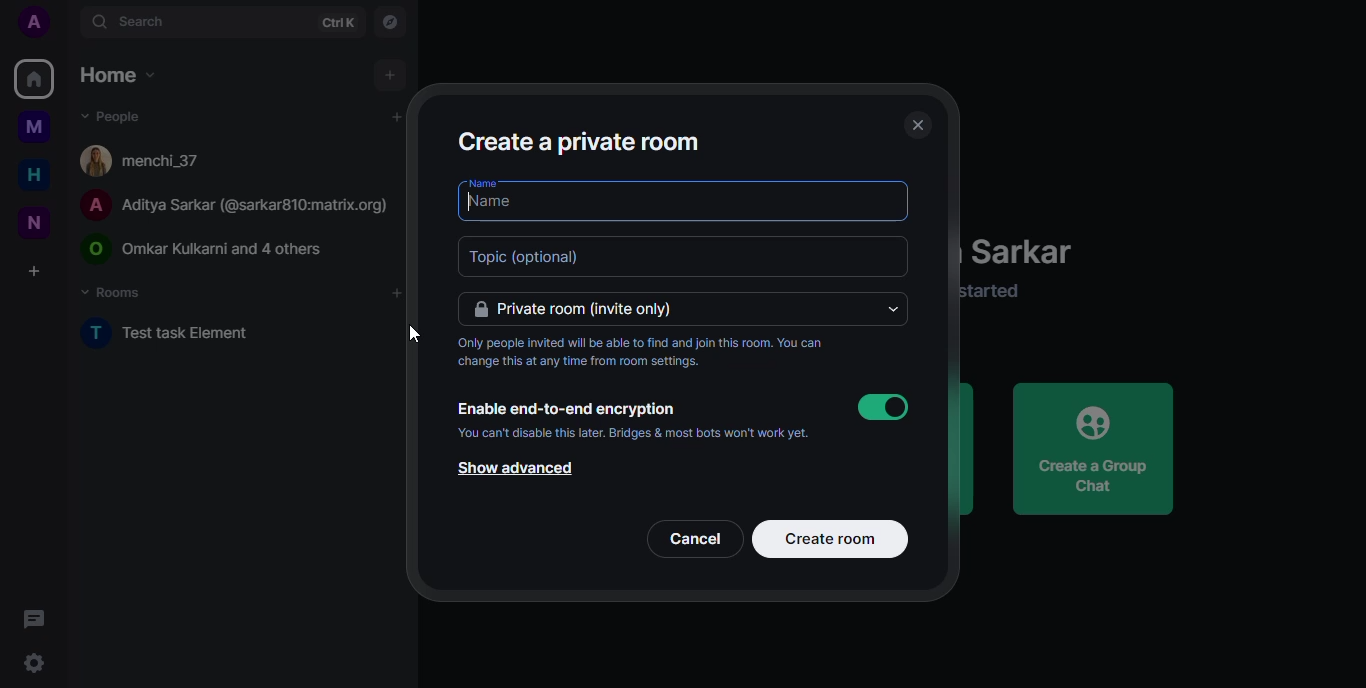 This screenshot has width=1366, height=688. Describe the element at coordinates (482, 182) in the screenshot. I see `name` at that location.